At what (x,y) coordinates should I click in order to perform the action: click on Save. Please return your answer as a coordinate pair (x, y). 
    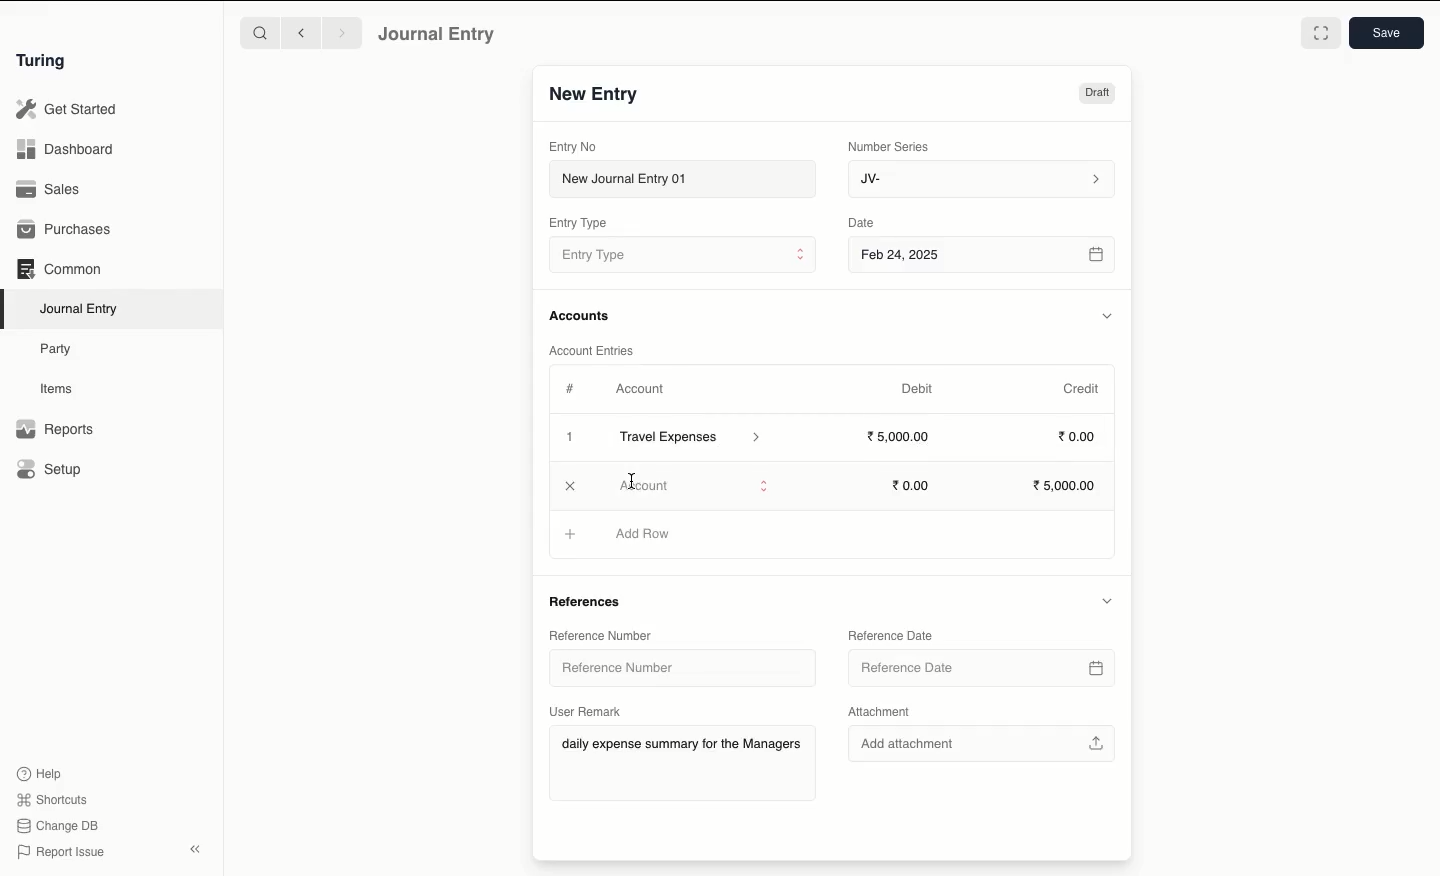
    Looking at the image, I should click on (1387, 33).